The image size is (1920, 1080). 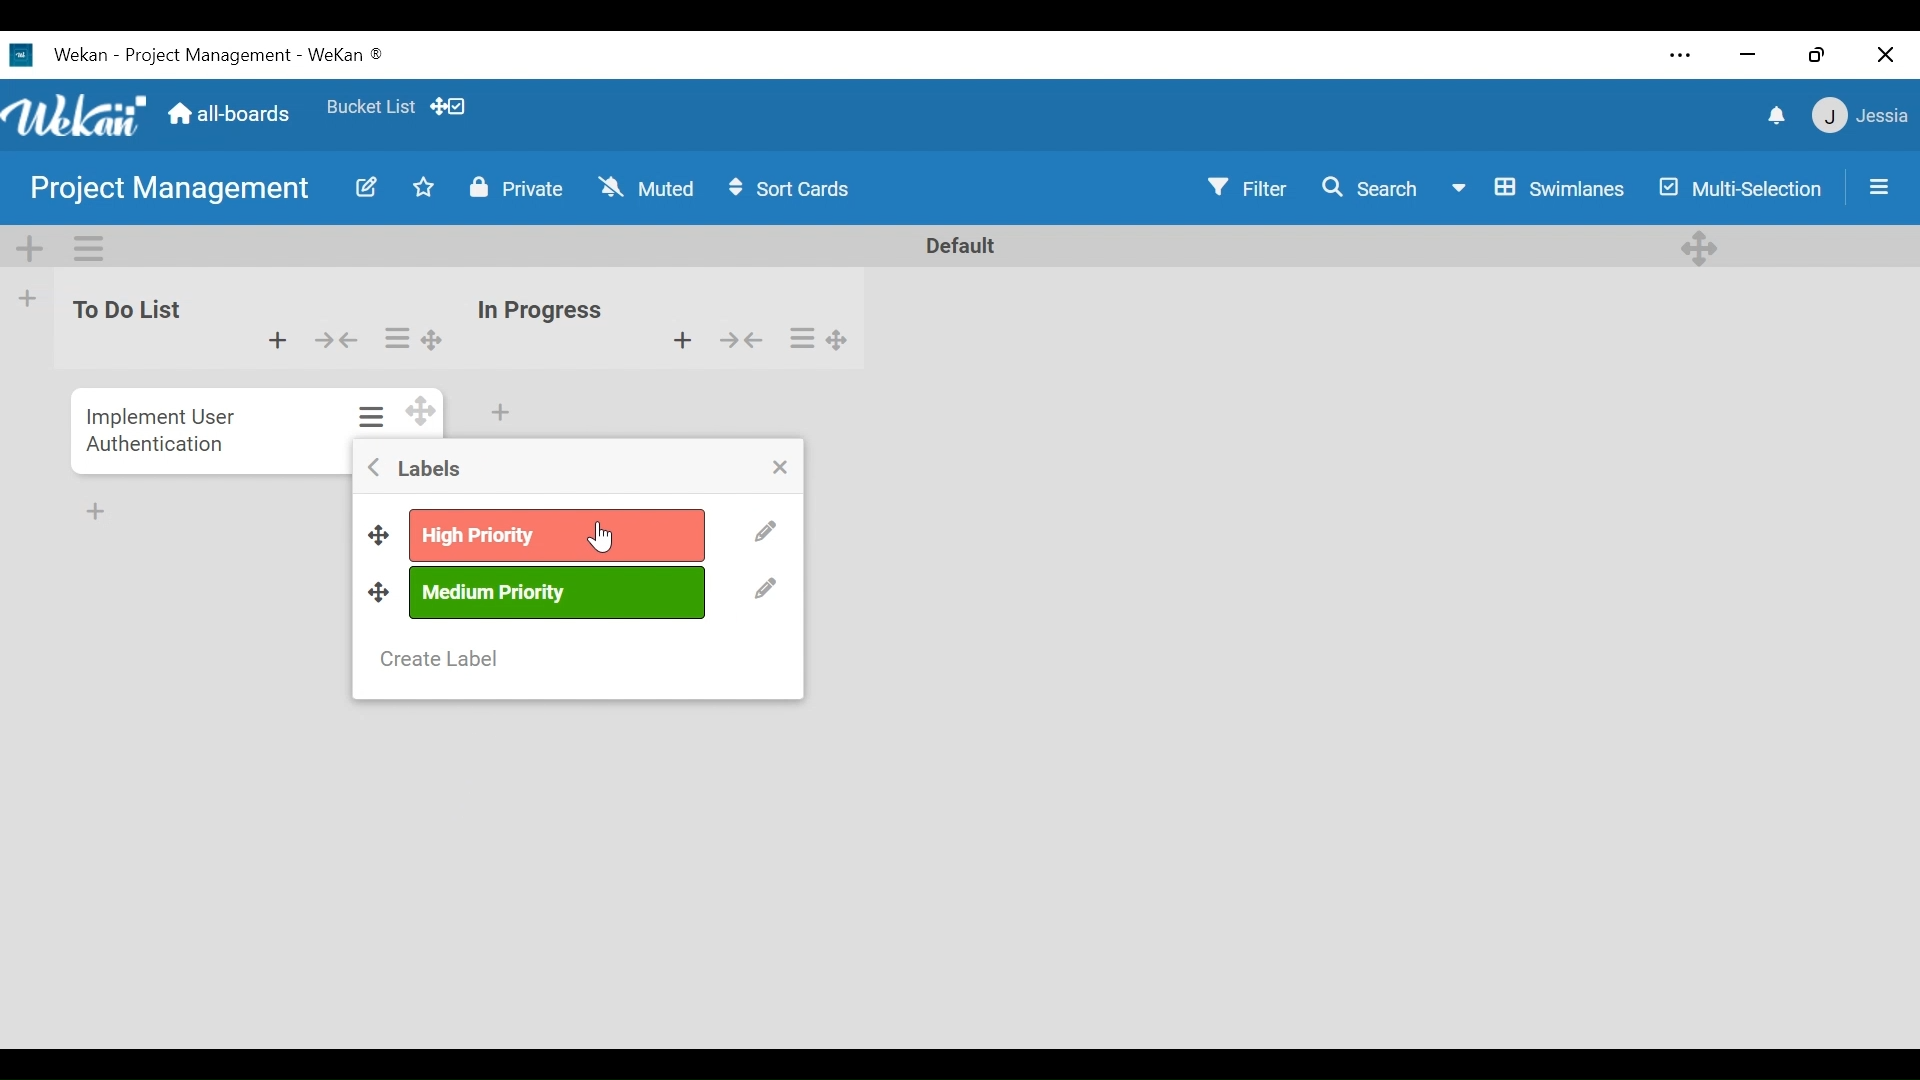 What do you see at coordinates (522, 189) in the screenshot?
I see `Private` at bounding box center [522, 189].